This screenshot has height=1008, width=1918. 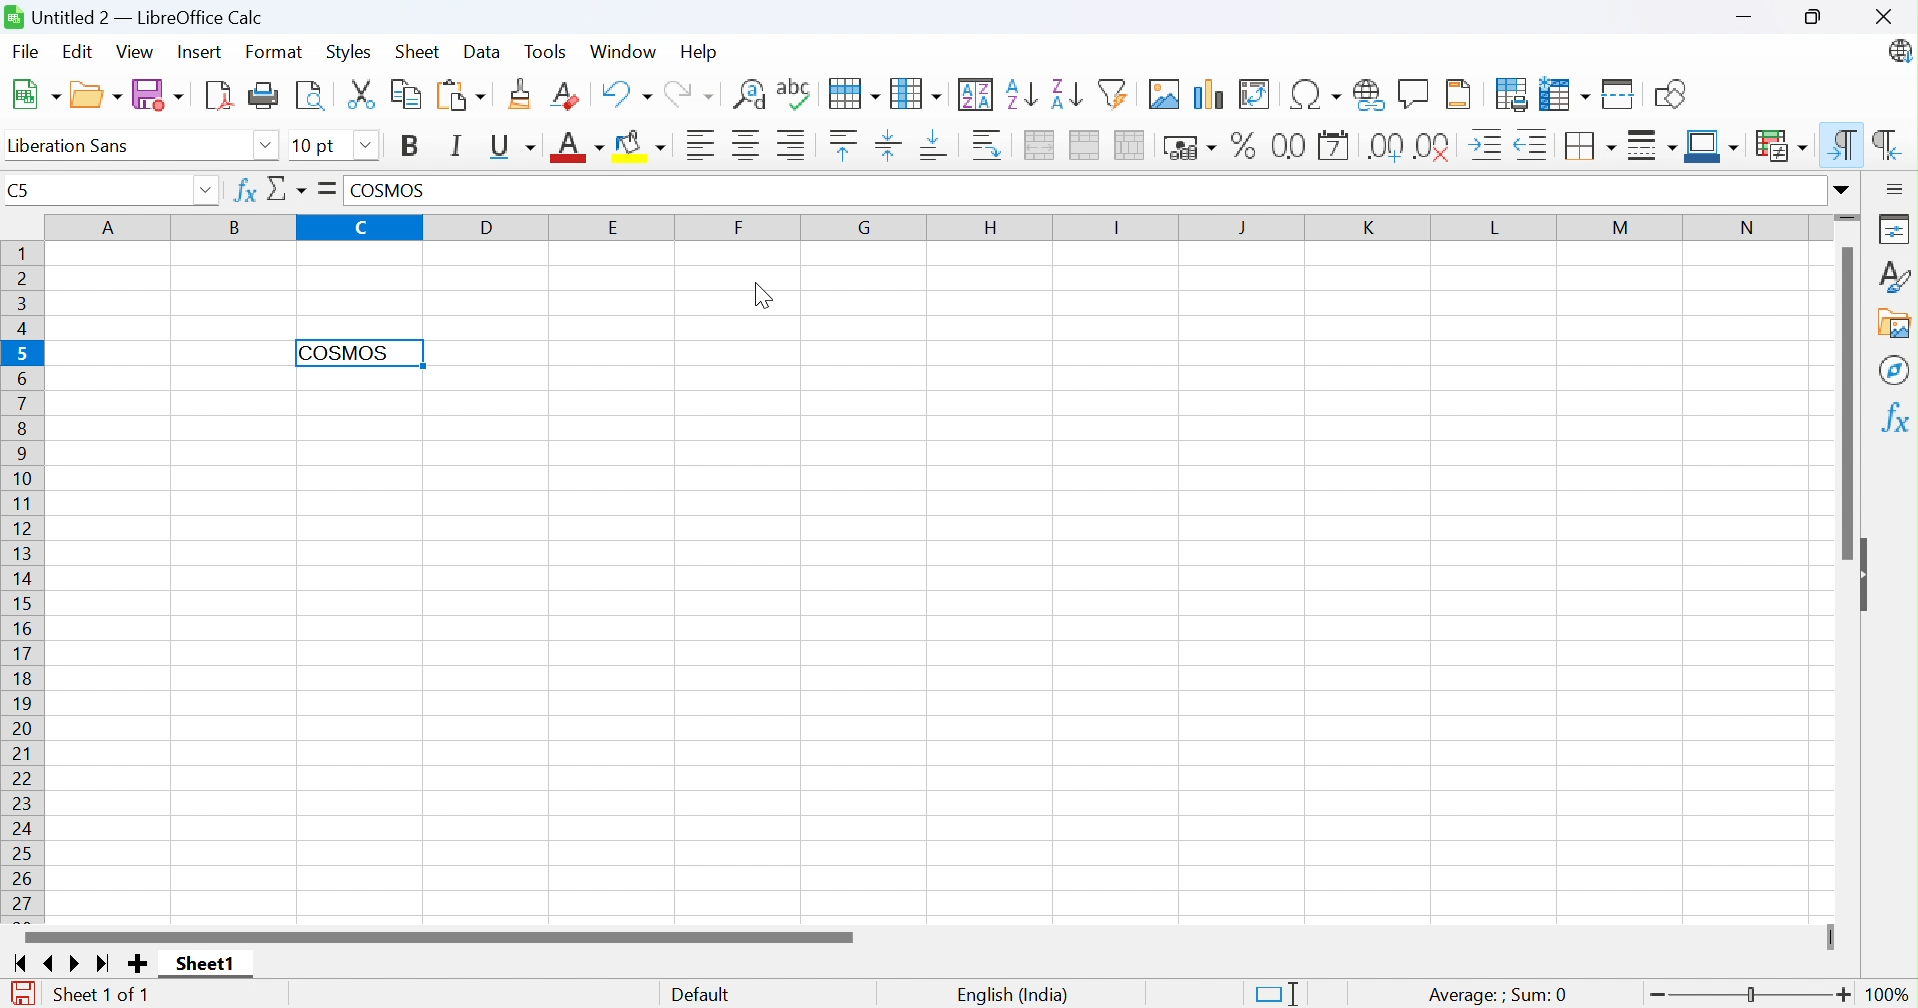 I want to click on Insert image, so click(x=1164, y=93).